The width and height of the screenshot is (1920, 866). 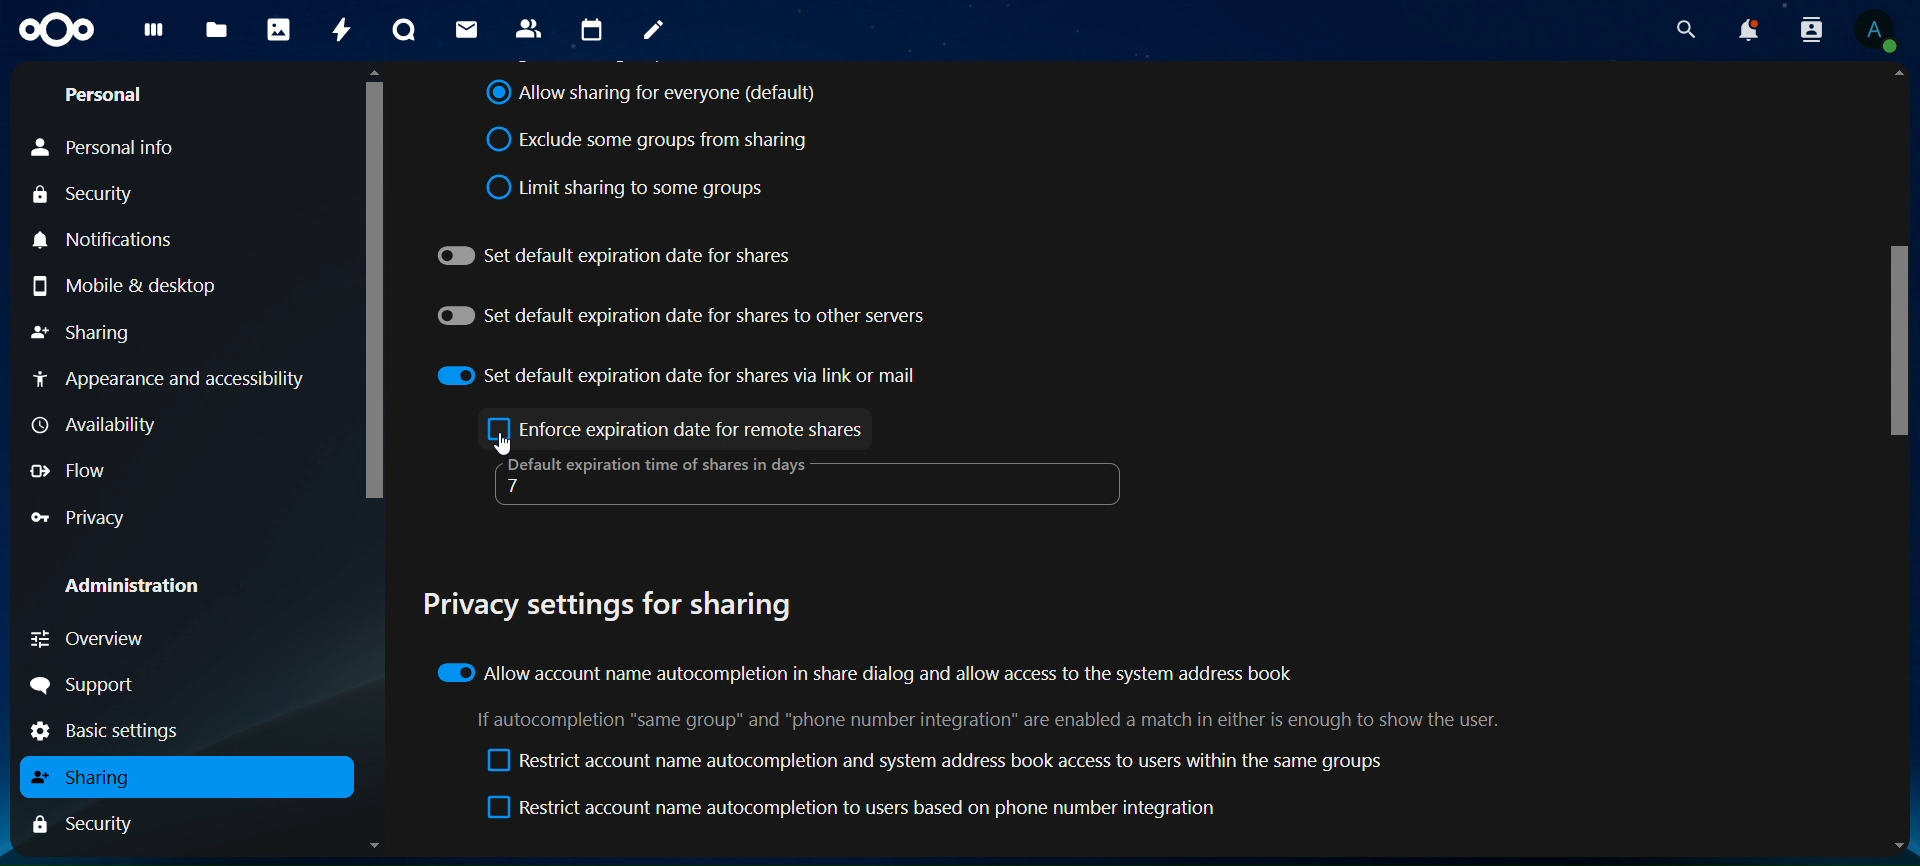 What do you see at coordinates (92, 423) in the screenshot?
I see `availability` at bounding box center [92, 423].